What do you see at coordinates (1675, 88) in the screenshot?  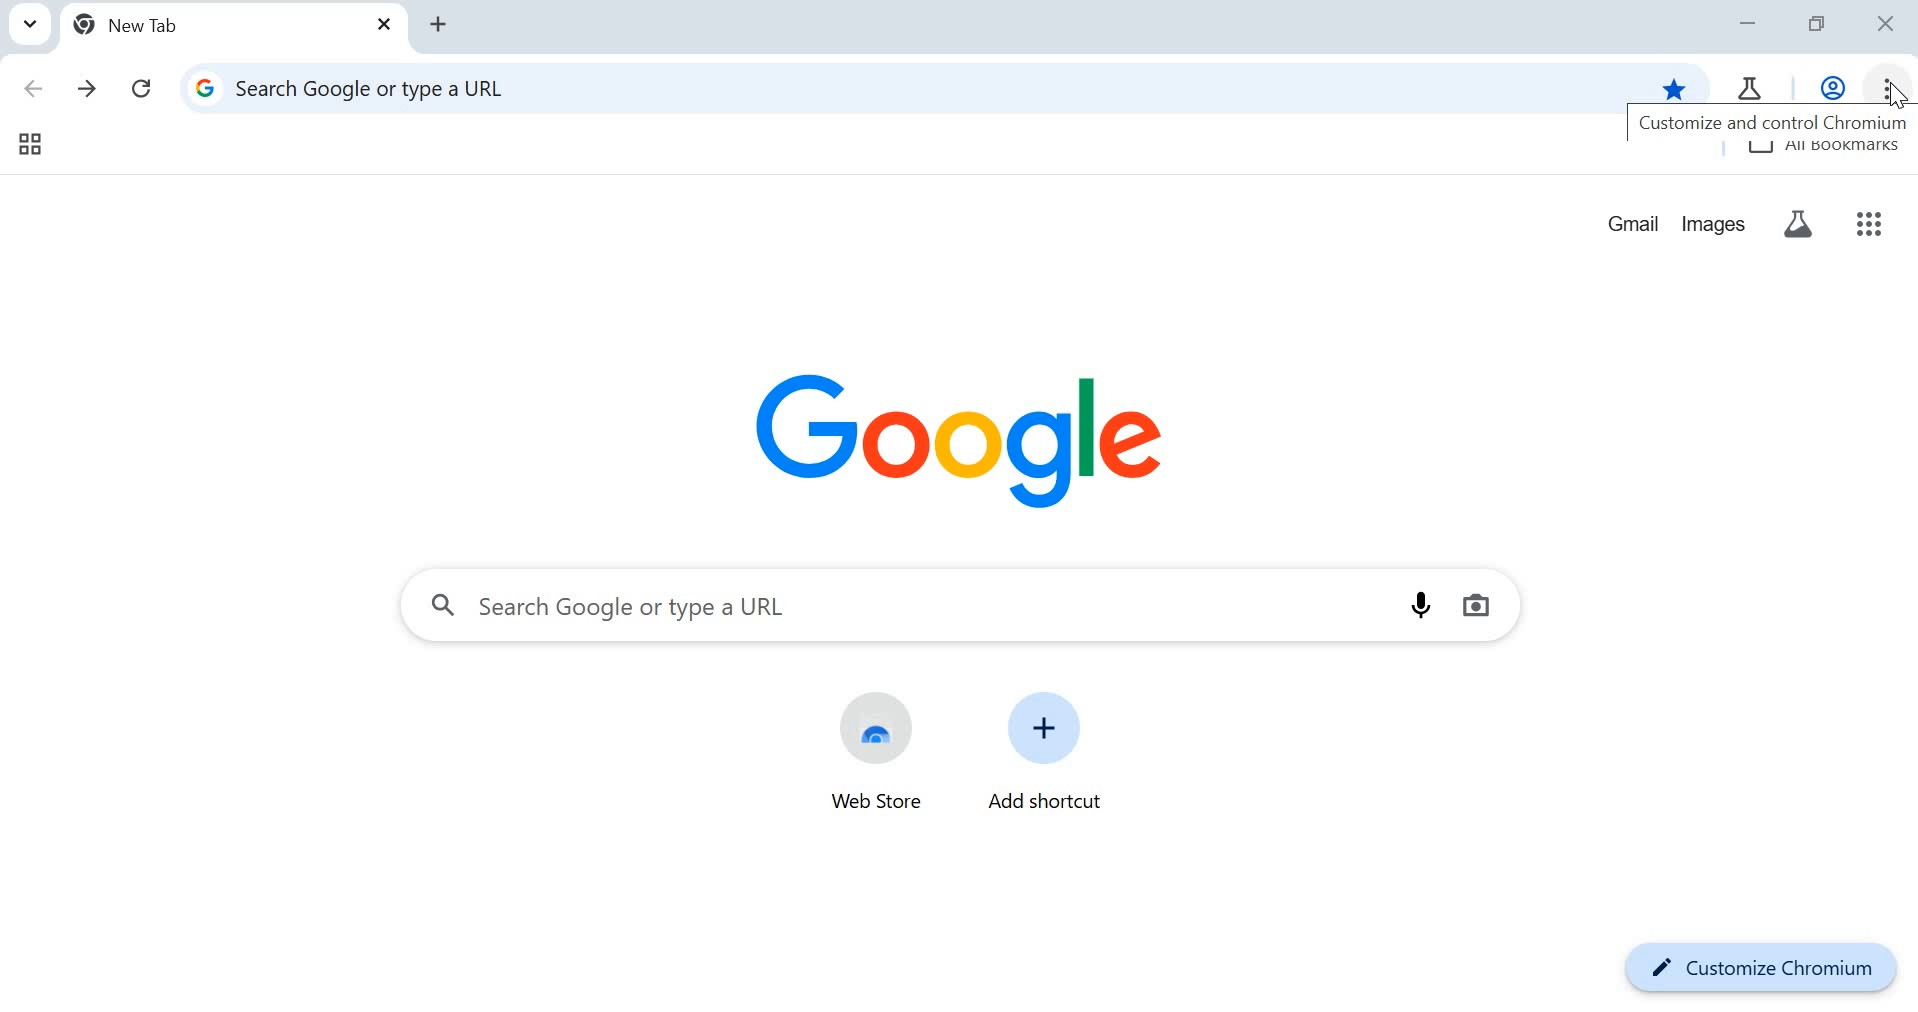 I see `bookmark` at bounding box center [1675, 88].